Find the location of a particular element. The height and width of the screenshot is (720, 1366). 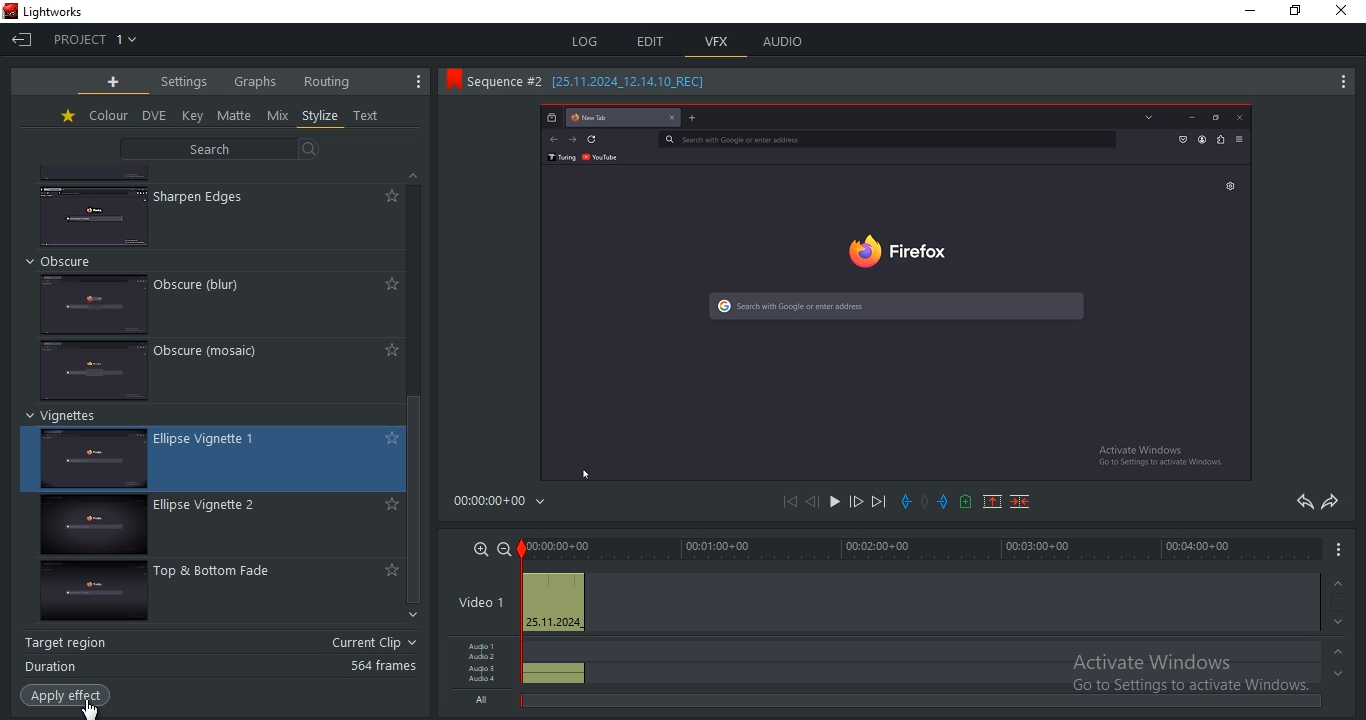

zoom out is located at coordinates (504, 548).